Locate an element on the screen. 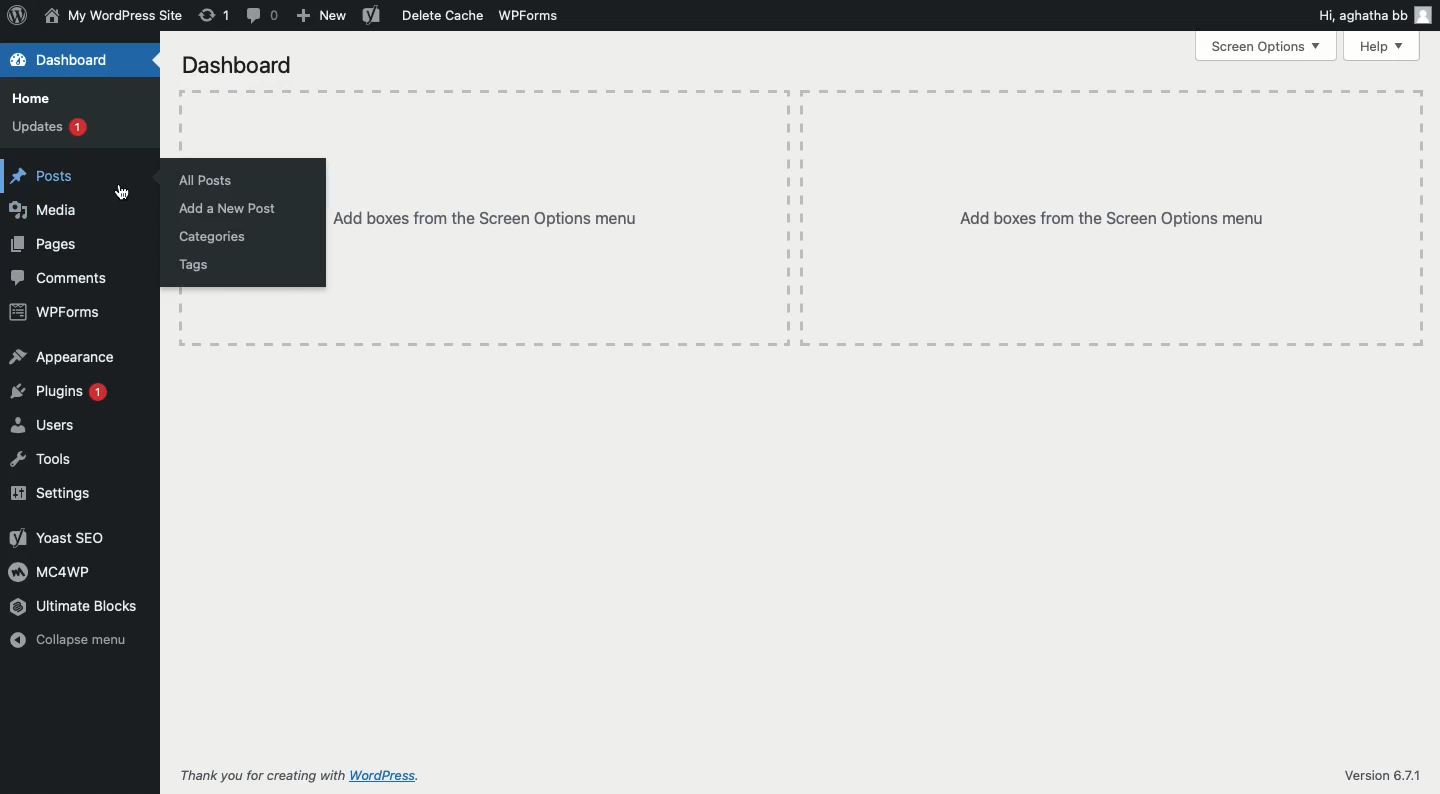 The image size is (1440, 794). Add boxes from the screen options menu is located at coordinates (559, 218).